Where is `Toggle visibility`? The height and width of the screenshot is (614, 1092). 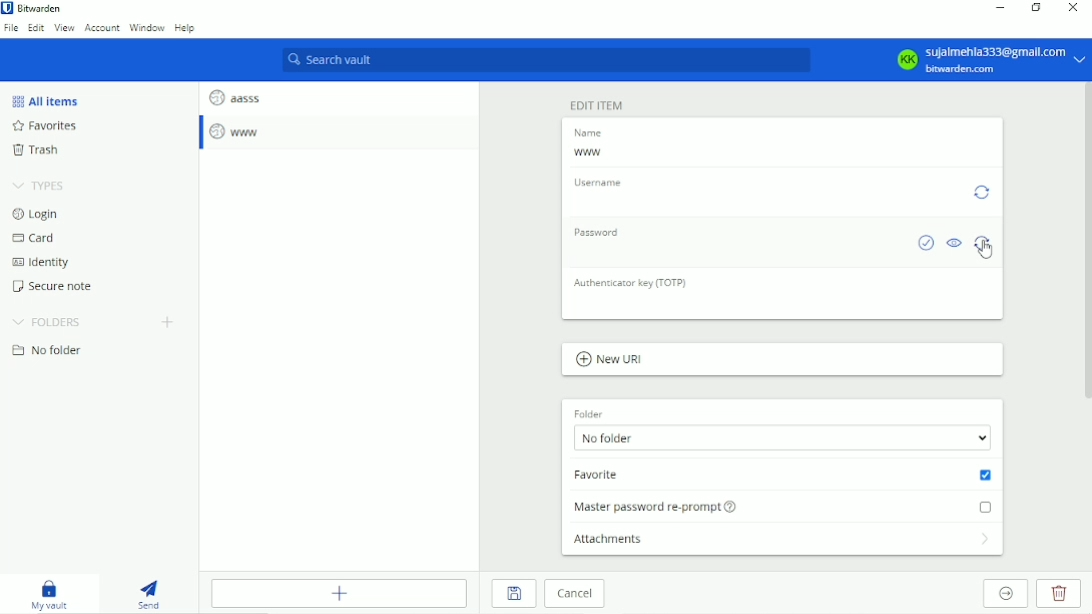
Toggle visibility is located at coordinates (955, 244).